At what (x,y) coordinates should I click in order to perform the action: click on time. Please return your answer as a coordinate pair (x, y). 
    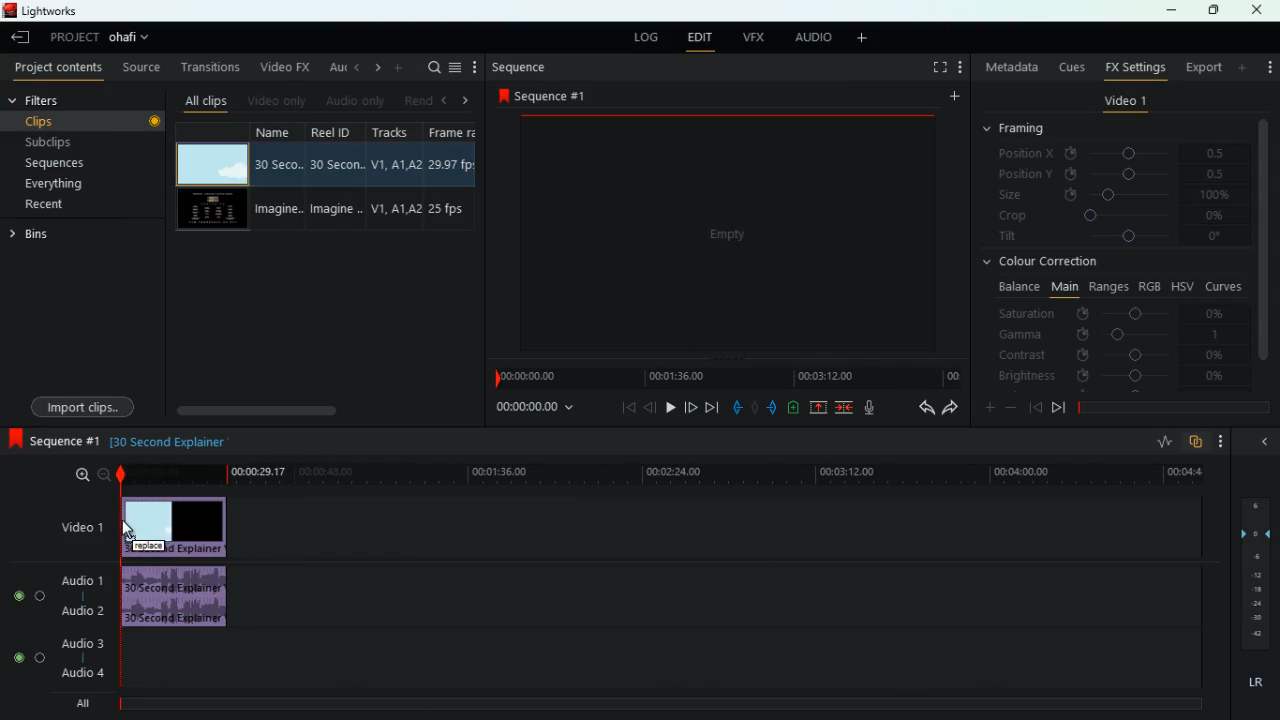
    Looking at the image, I should click on (725, 378).